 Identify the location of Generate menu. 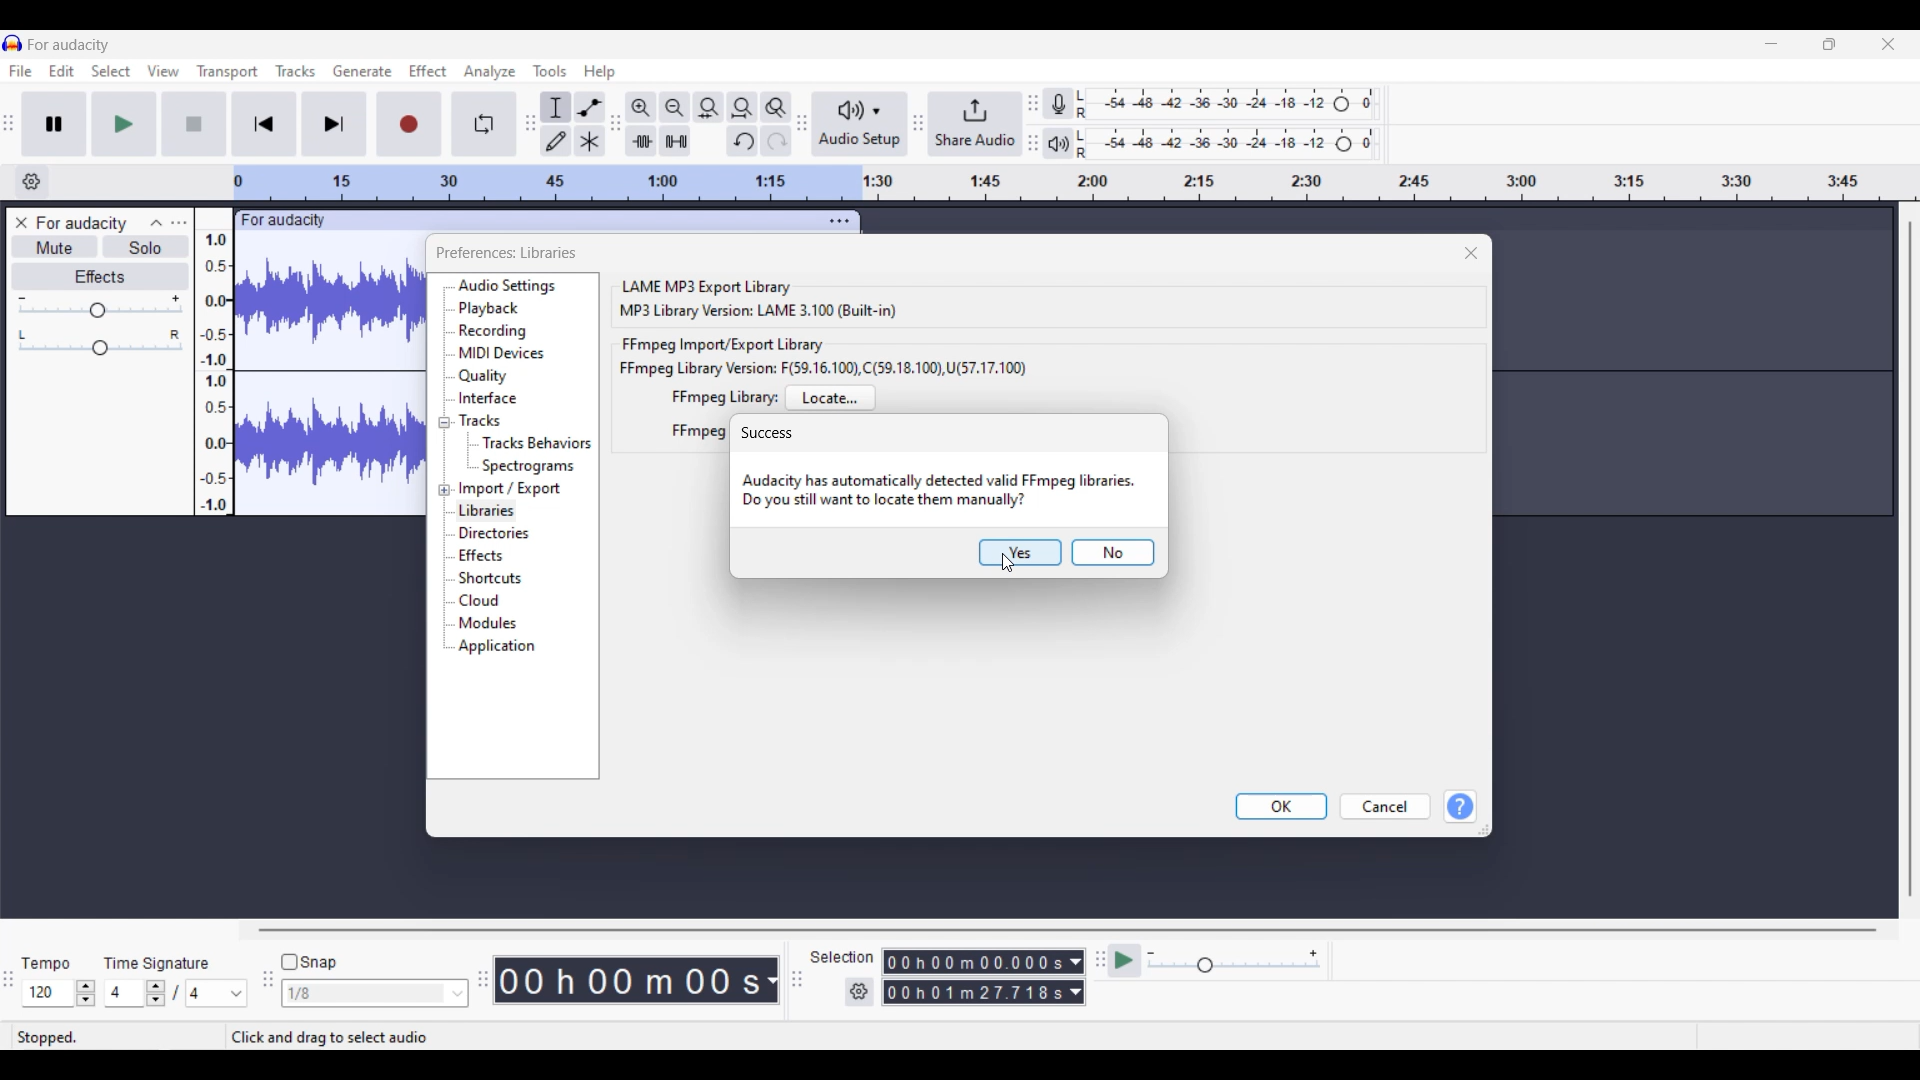
(363, 71).